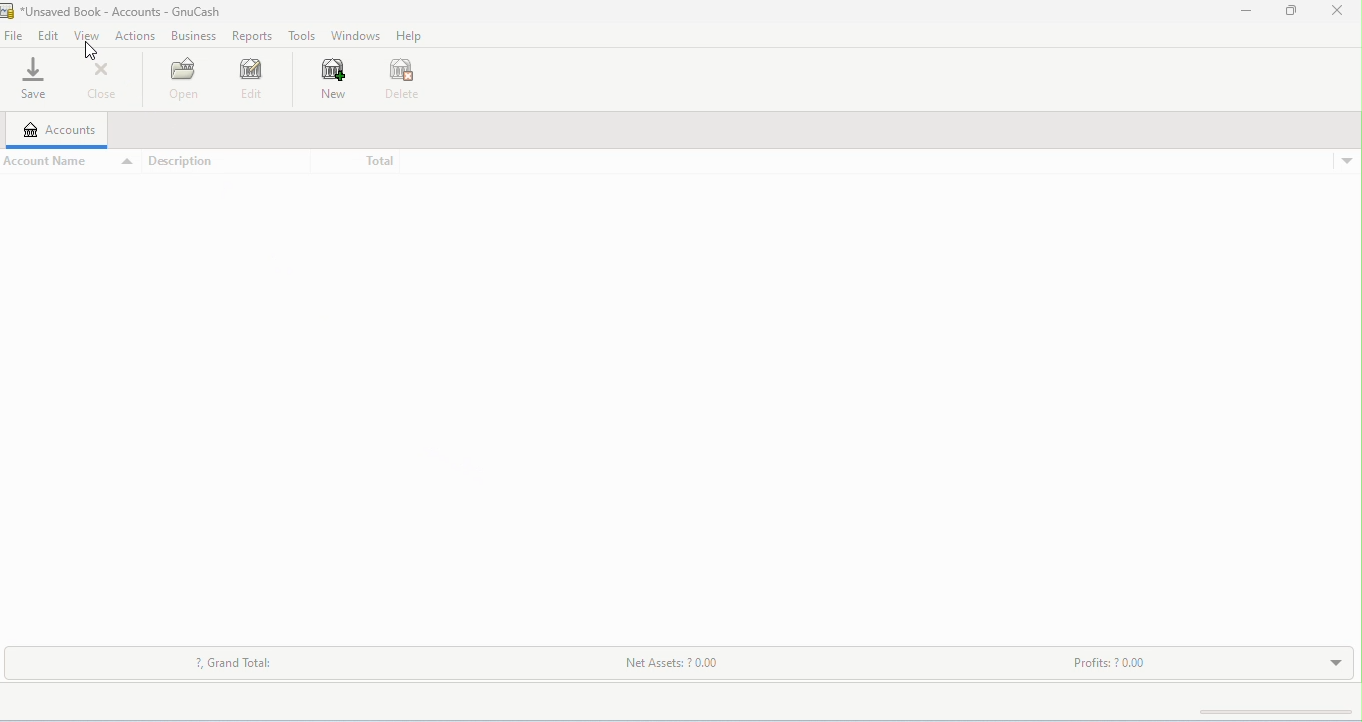  Describe the element at coordinates (339, 79) in the screenshot. I see `new` at that location.